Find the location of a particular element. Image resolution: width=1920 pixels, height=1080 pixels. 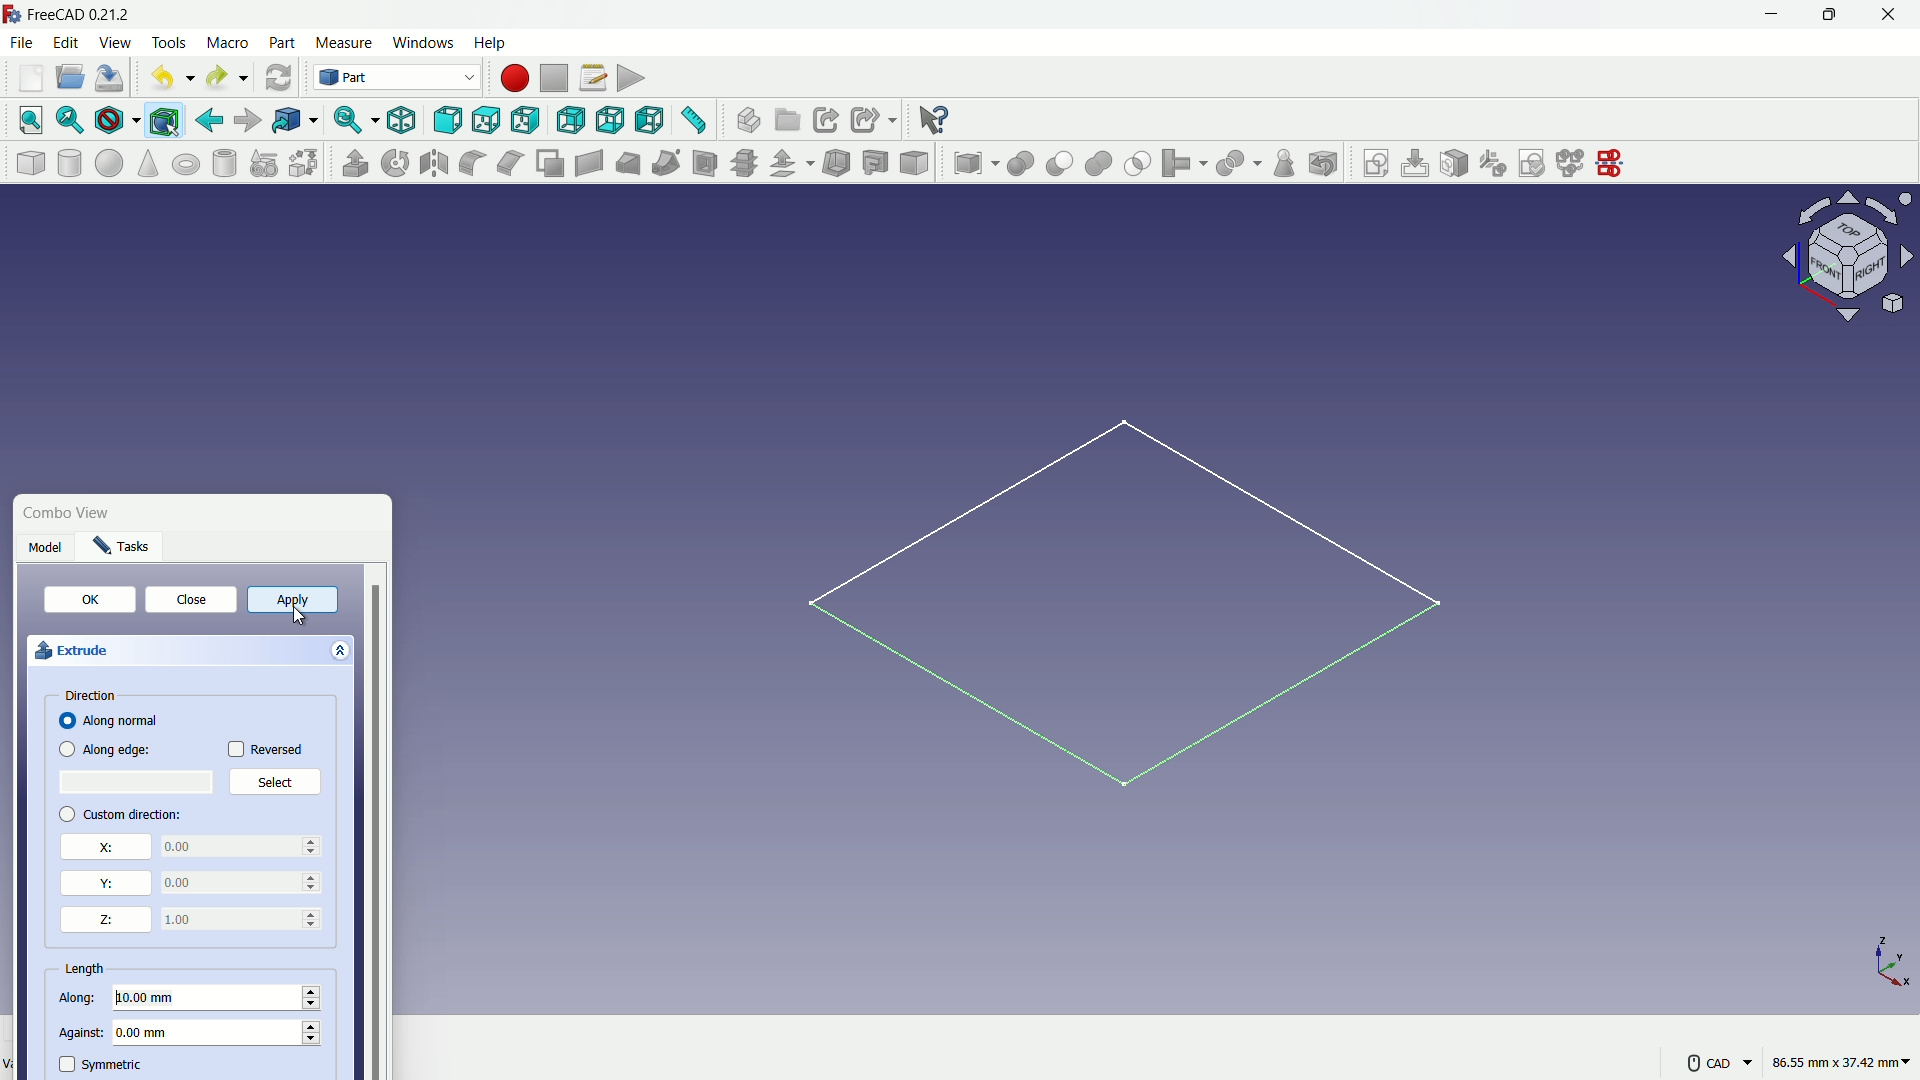

direction properties is located at coordinates (100, 697).